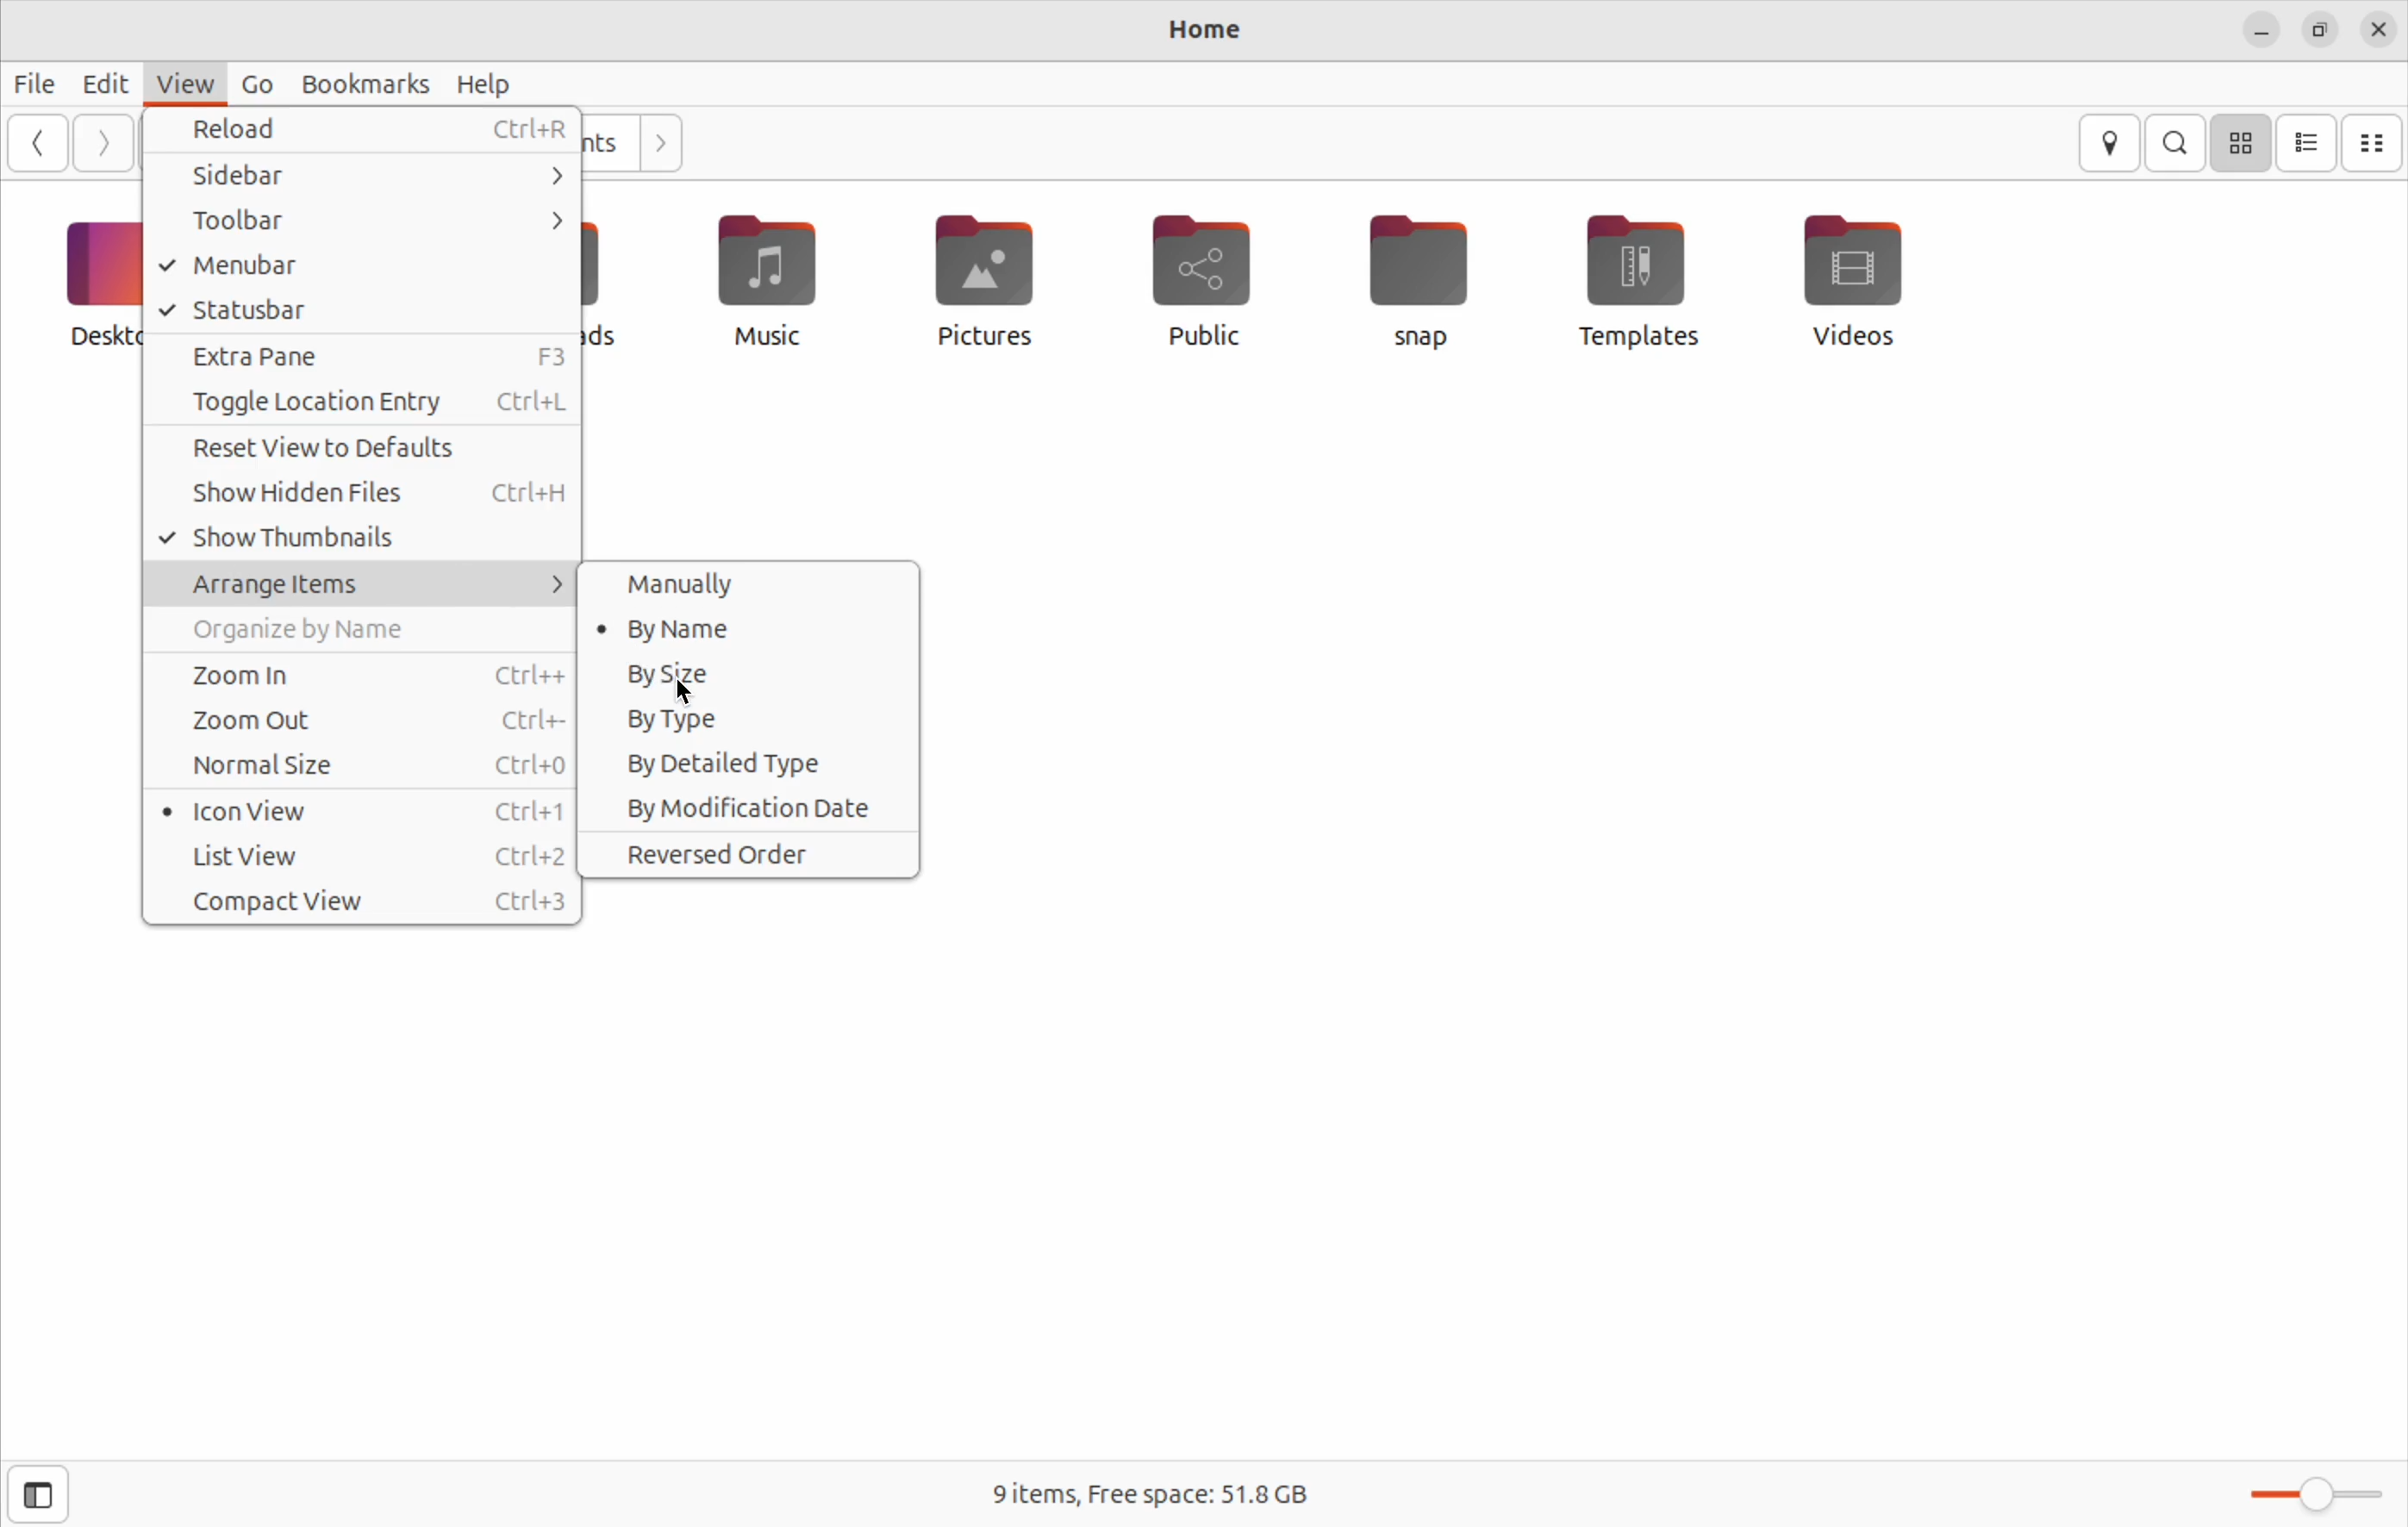  I want to click on templates, so click(1632, 280).